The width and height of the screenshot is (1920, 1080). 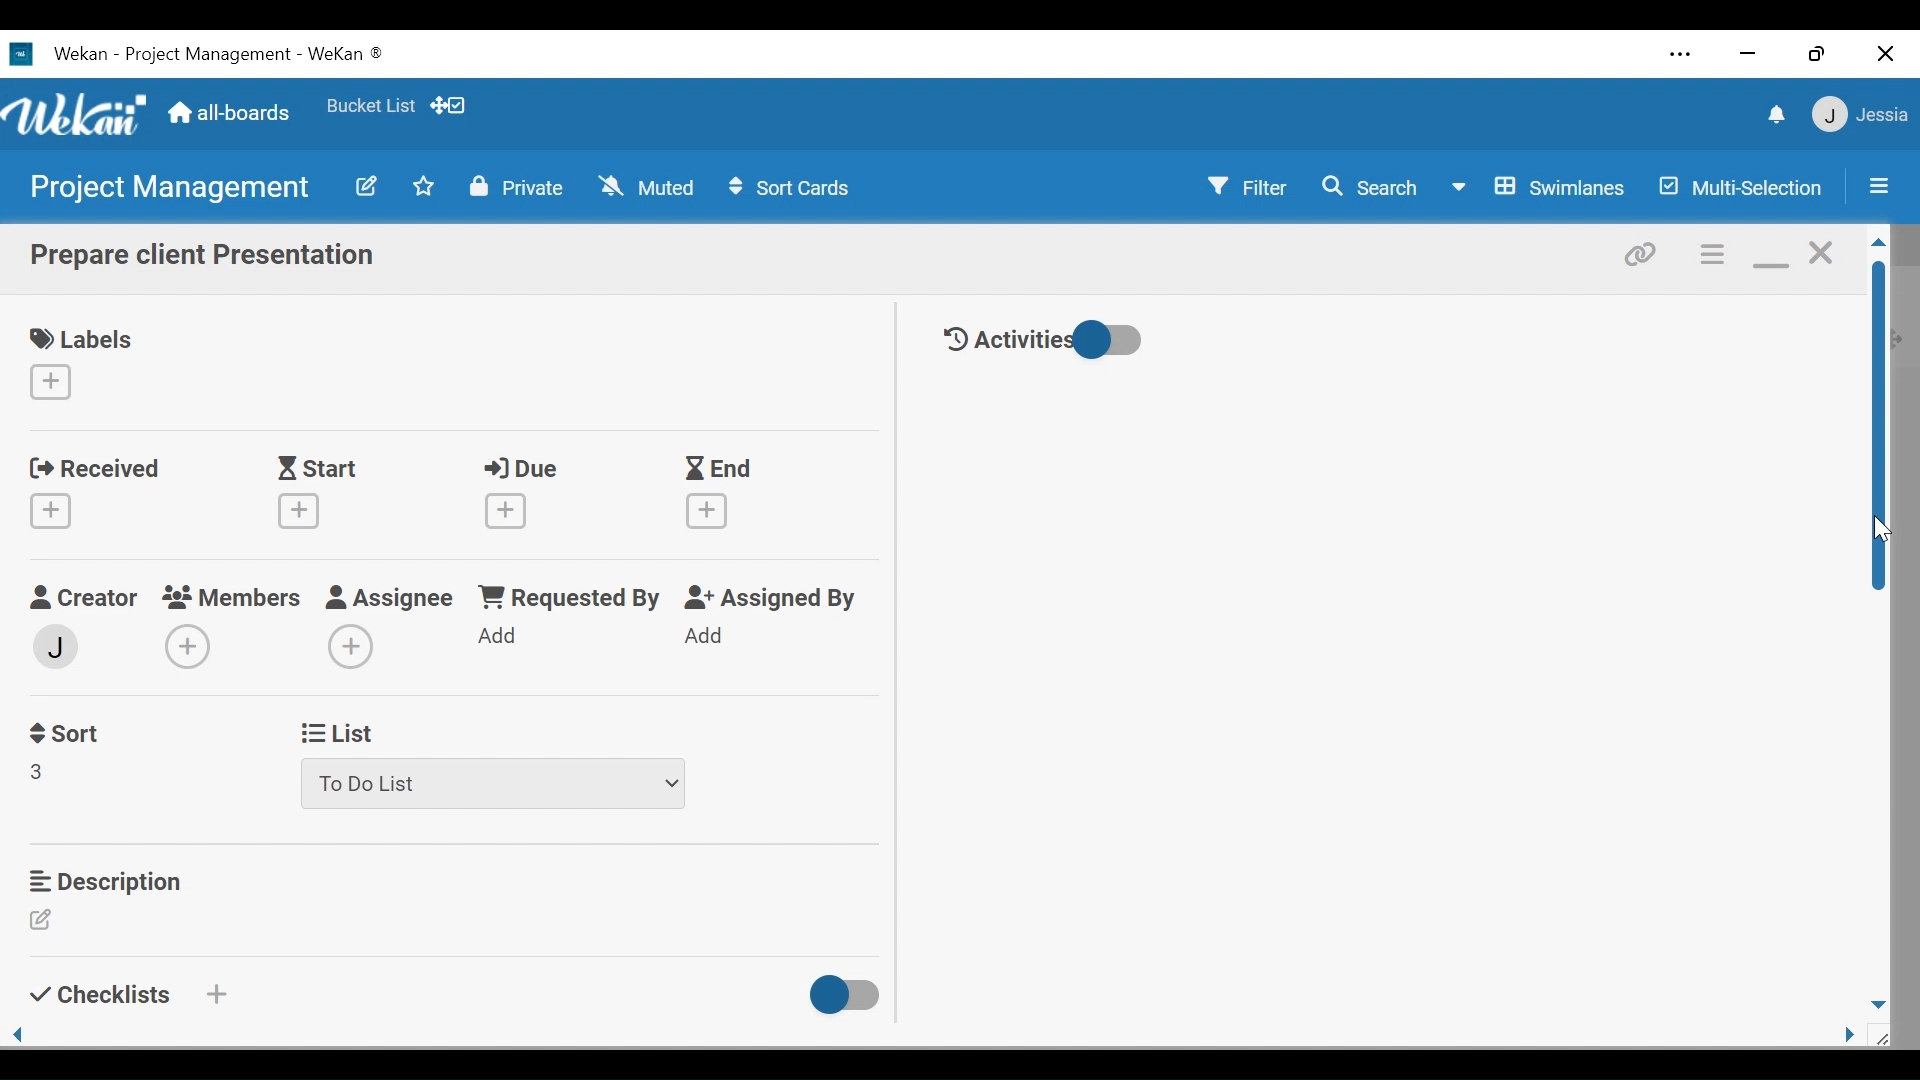 What do you see at coordinates (1821, 254) in the screenshot?
I see `close` at bounding box center [1821, 254].